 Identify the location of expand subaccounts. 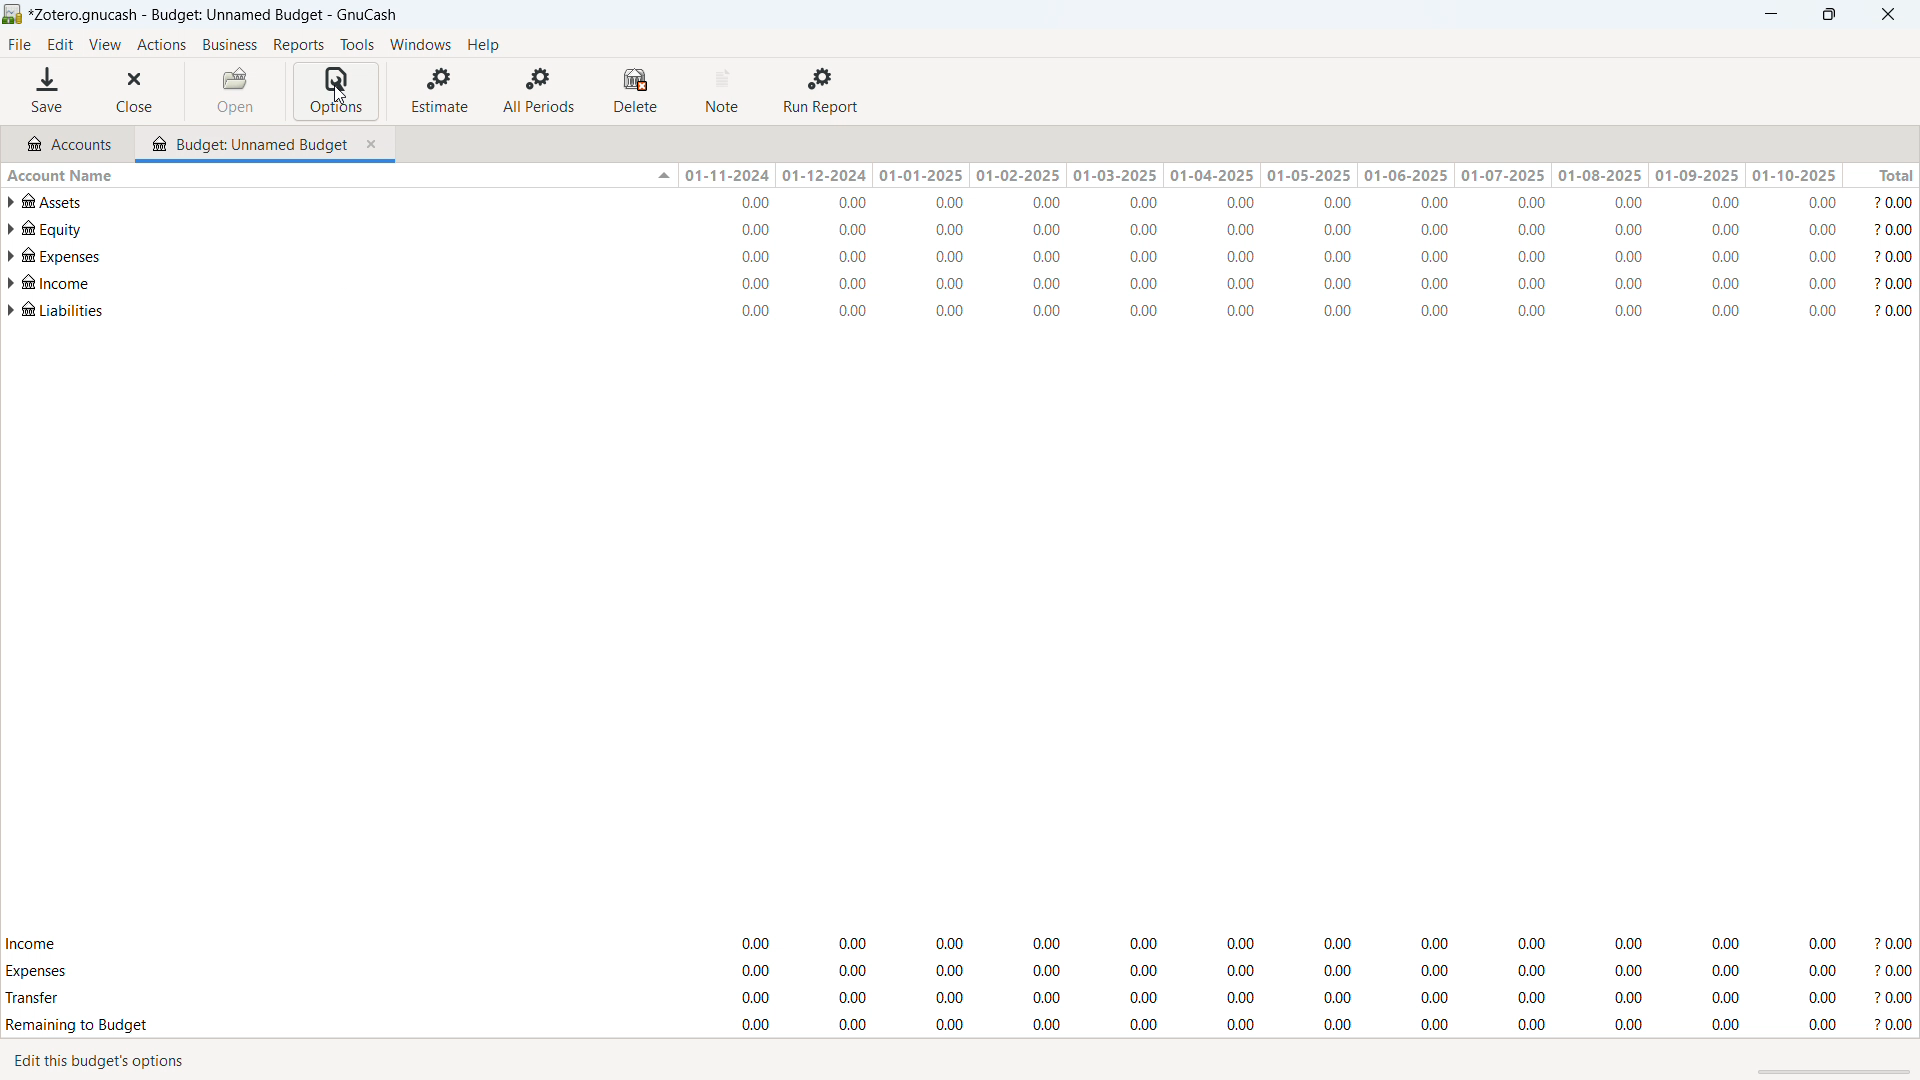
(11, 202).